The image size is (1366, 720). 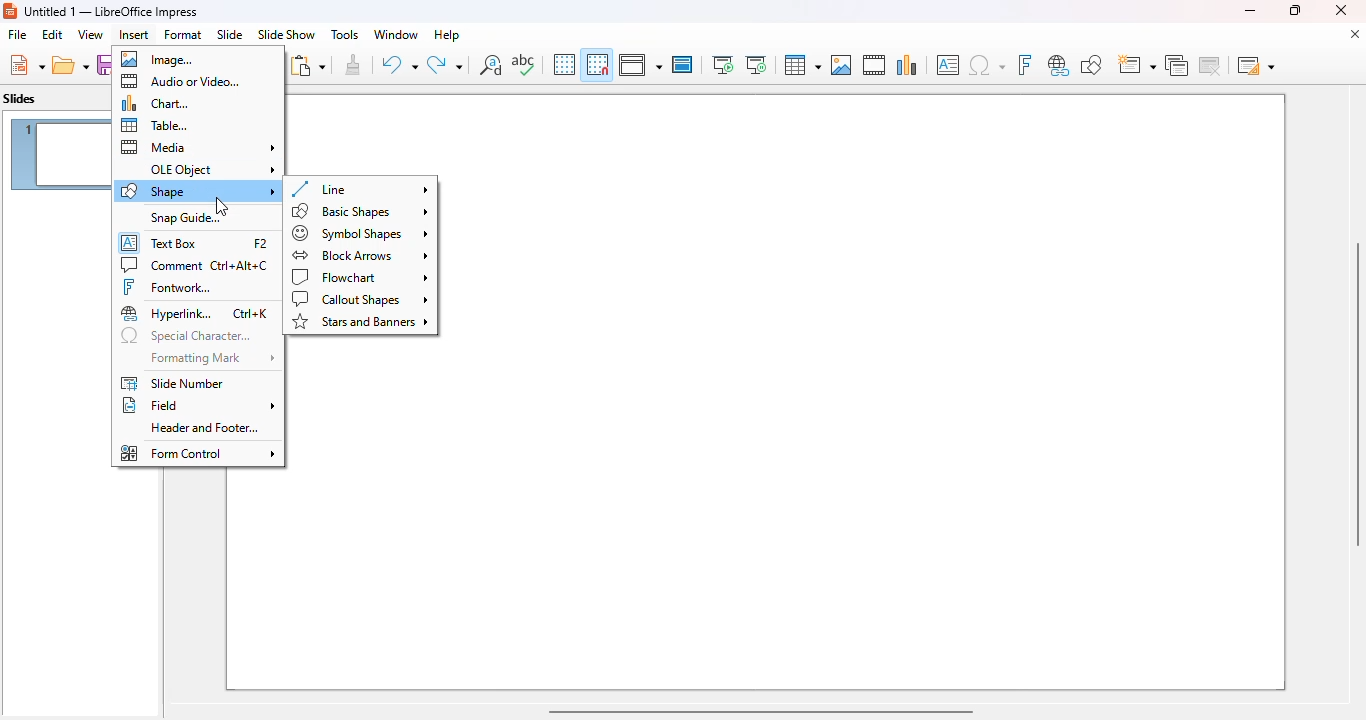 I want to click on slide, so click(x=229, y=34).